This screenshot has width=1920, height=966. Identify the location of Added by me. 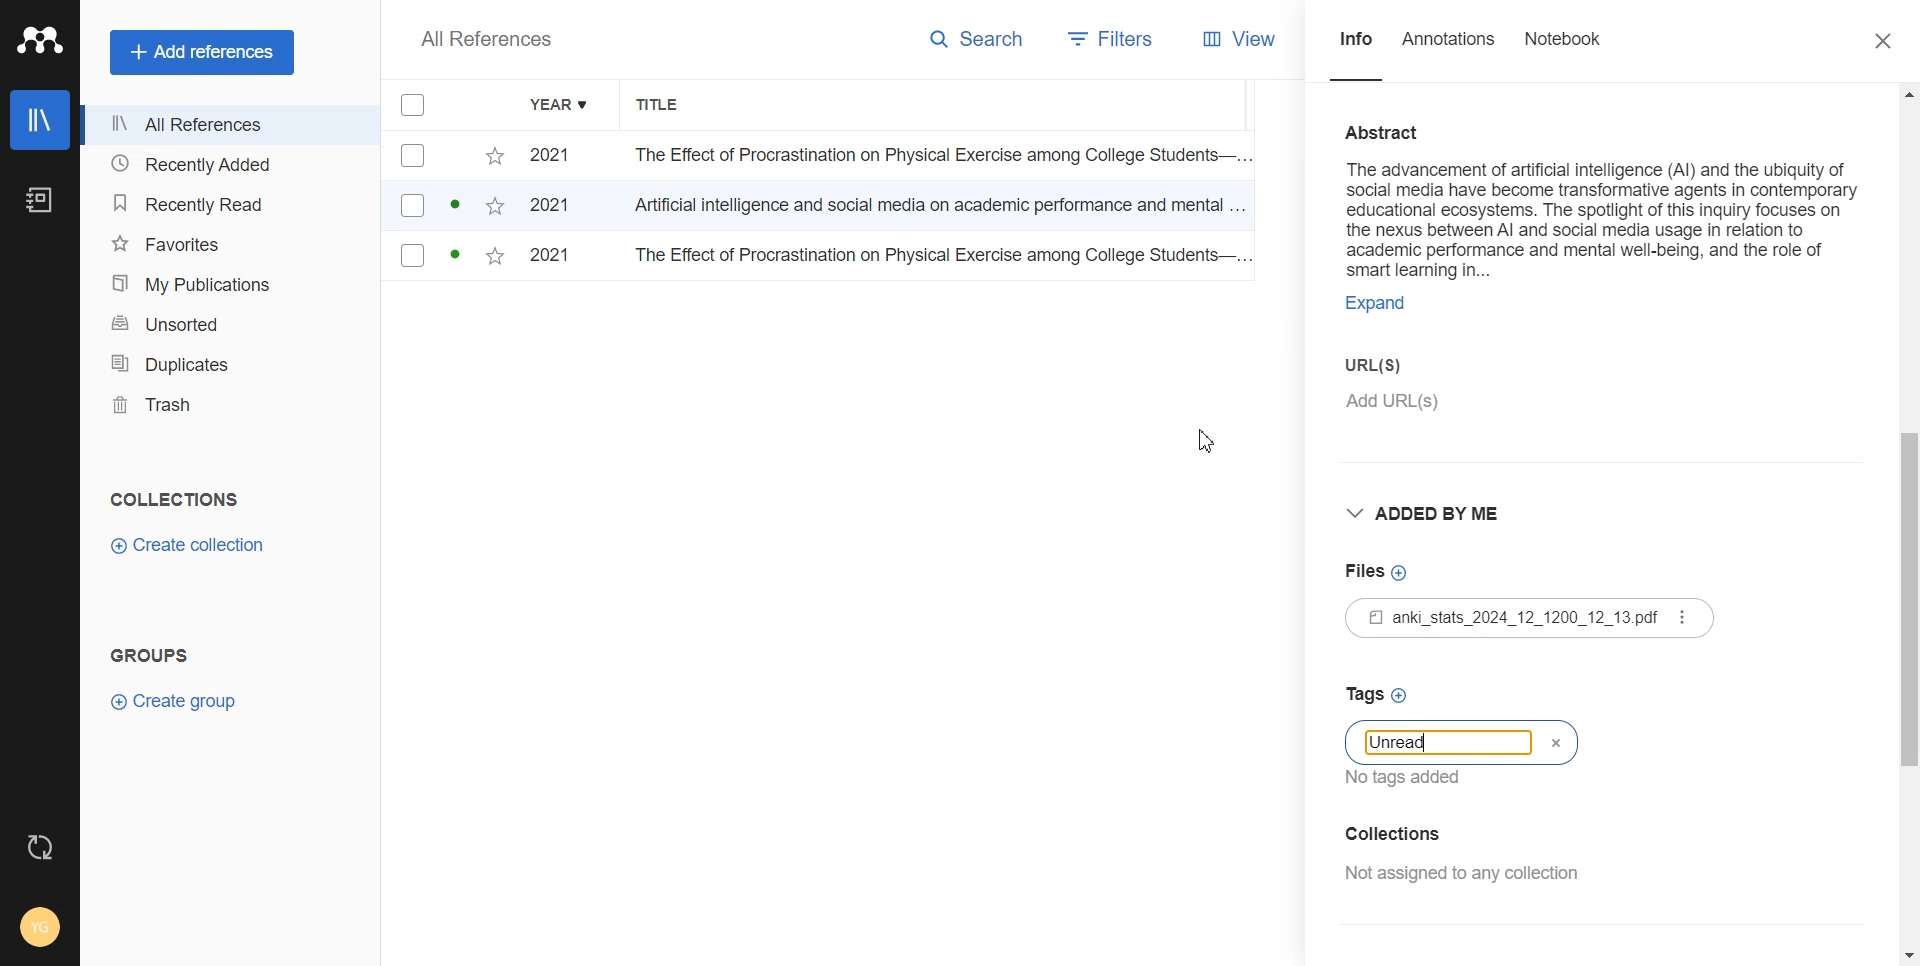
(1427, 510).